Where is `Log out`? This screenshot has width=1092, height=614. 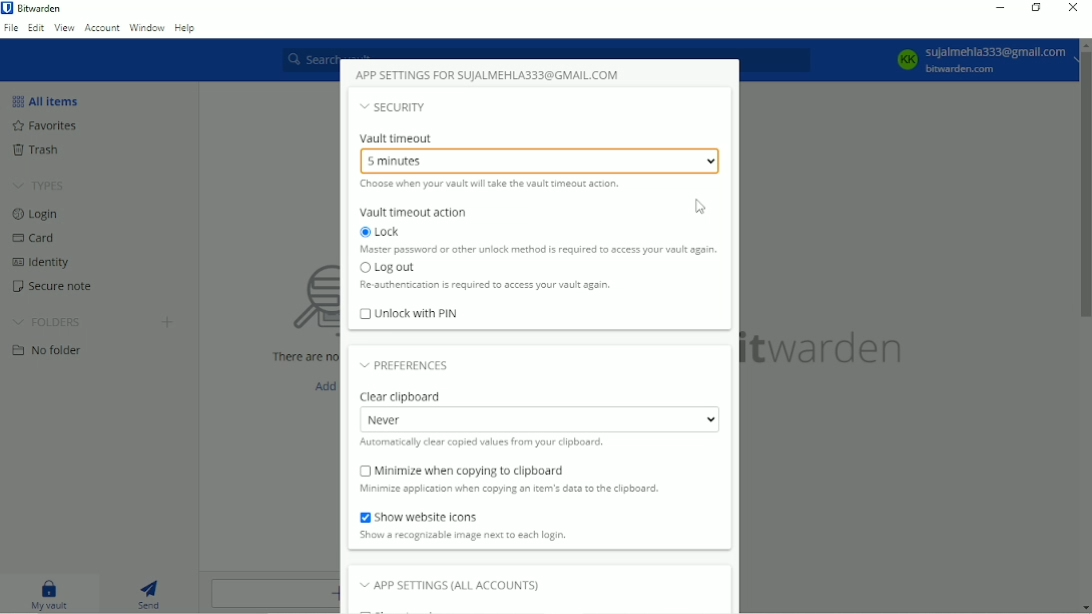 Log out is located at coordinates (389, 270).